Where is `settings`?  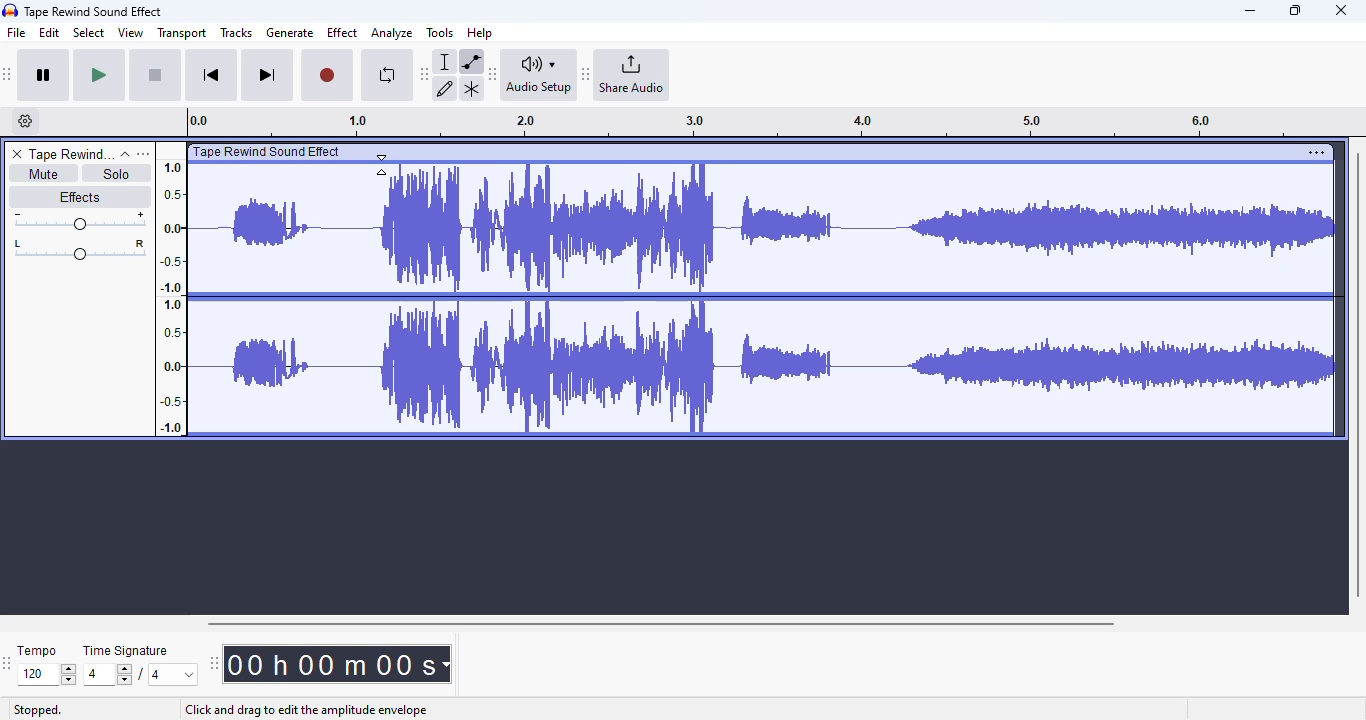
settings is located at coordinates (1316, 152).